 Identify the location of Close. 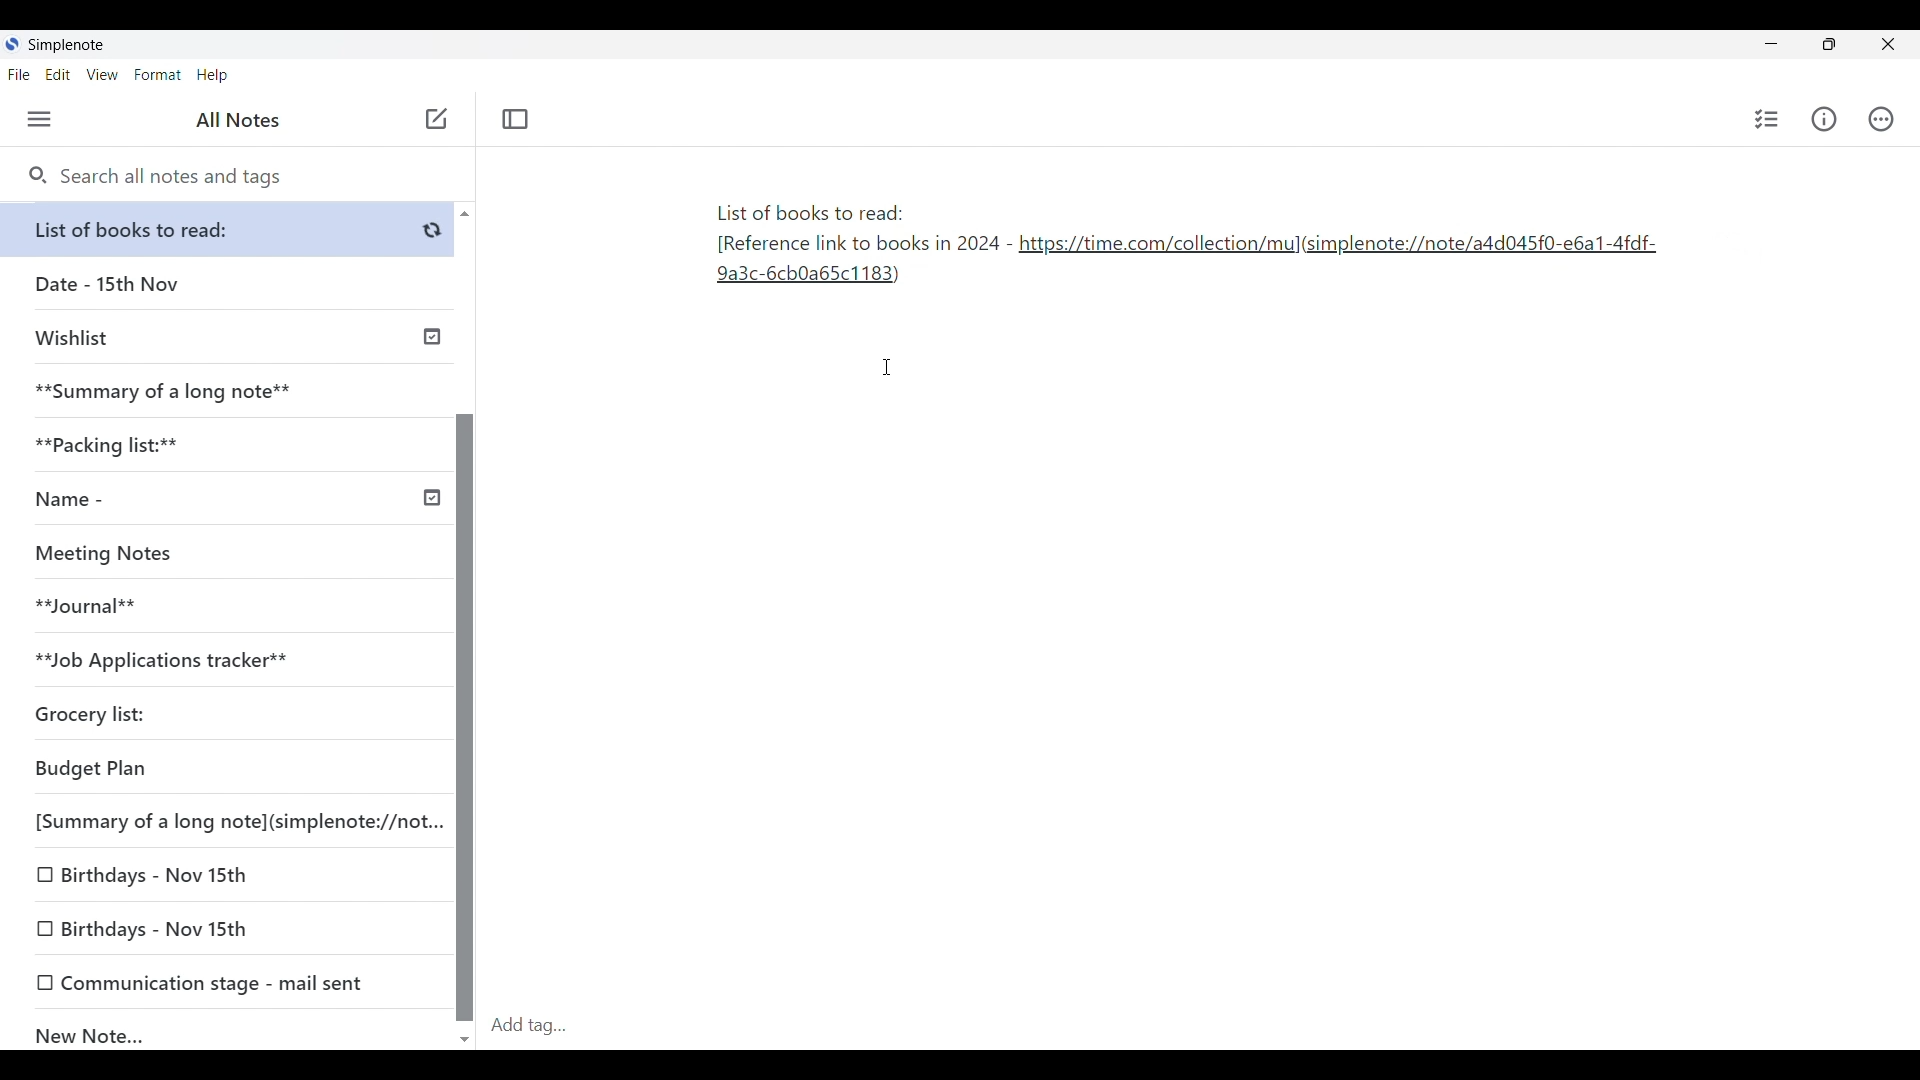
(1889, 45).